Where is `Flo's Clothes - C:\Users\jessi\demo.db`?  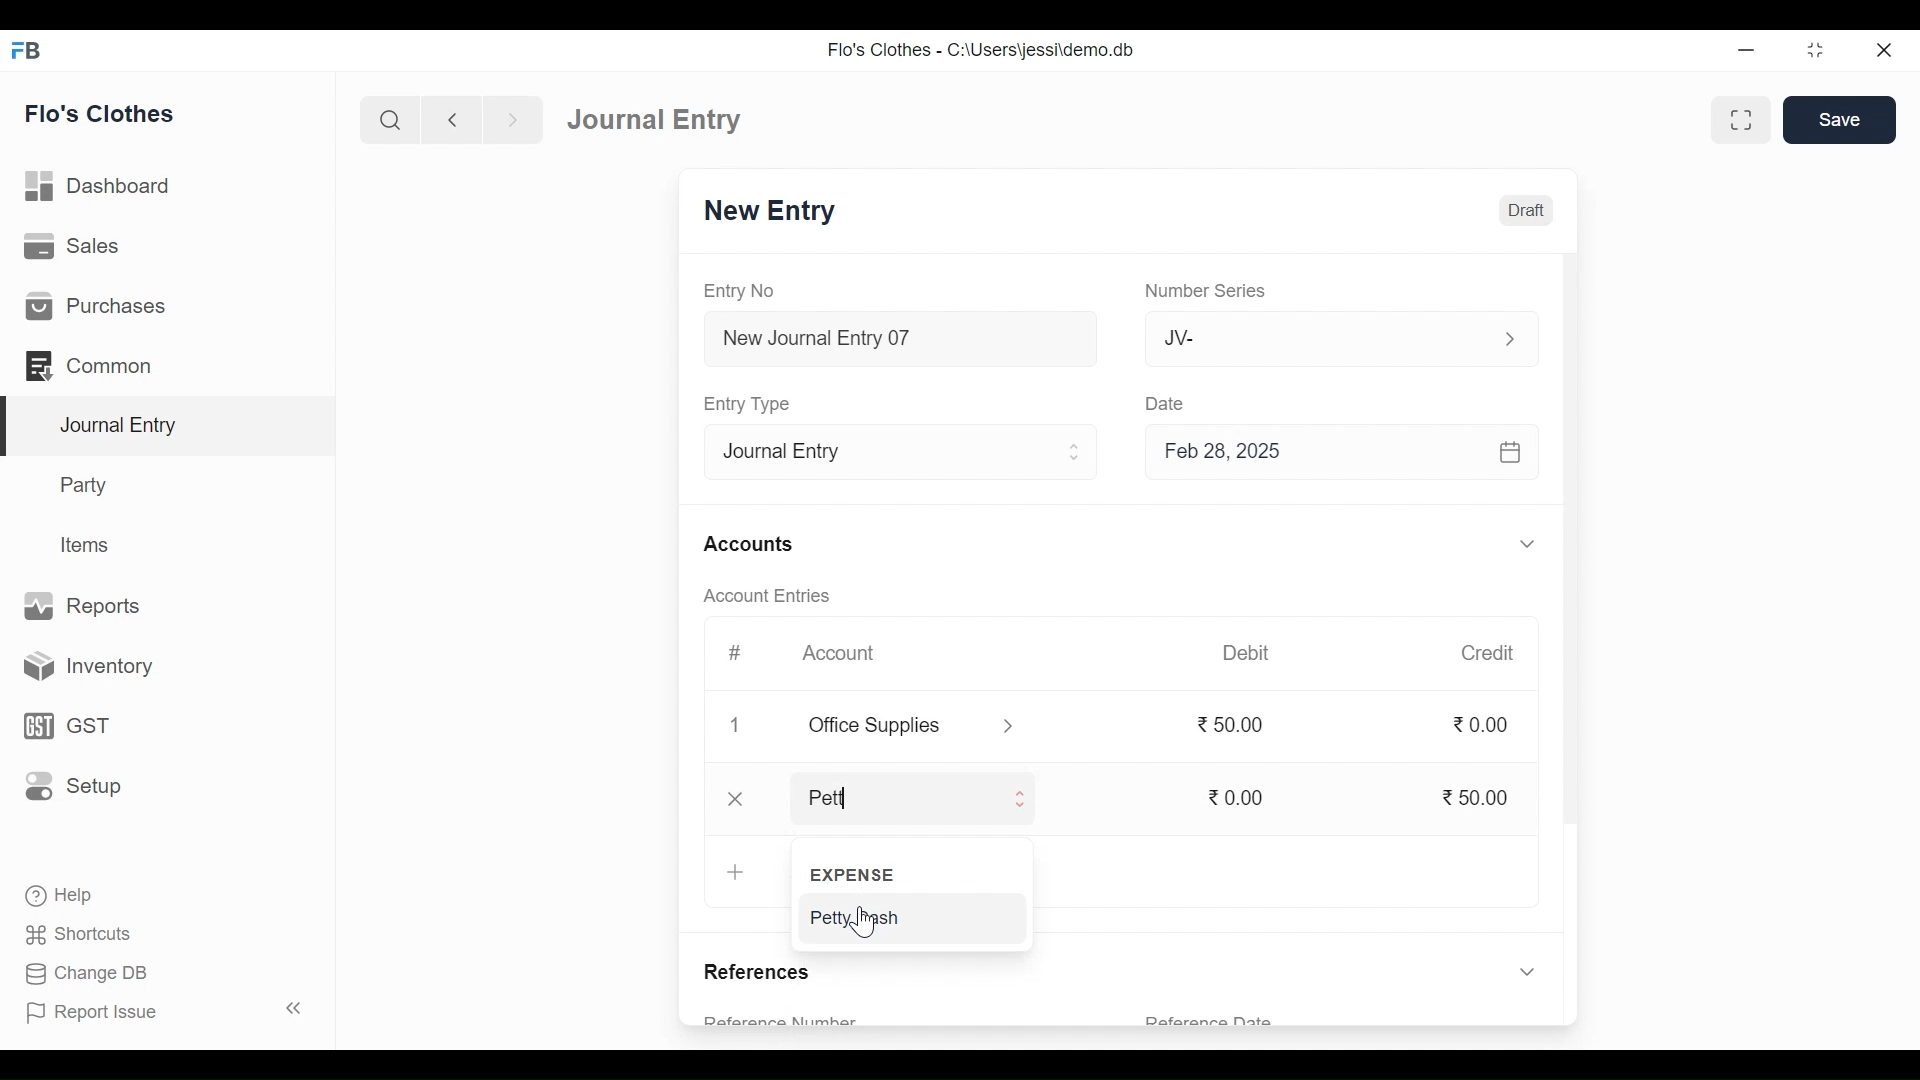
Flo's Clothes - C:\Users\jessi\demo.db is located at coordinates (984, 50).